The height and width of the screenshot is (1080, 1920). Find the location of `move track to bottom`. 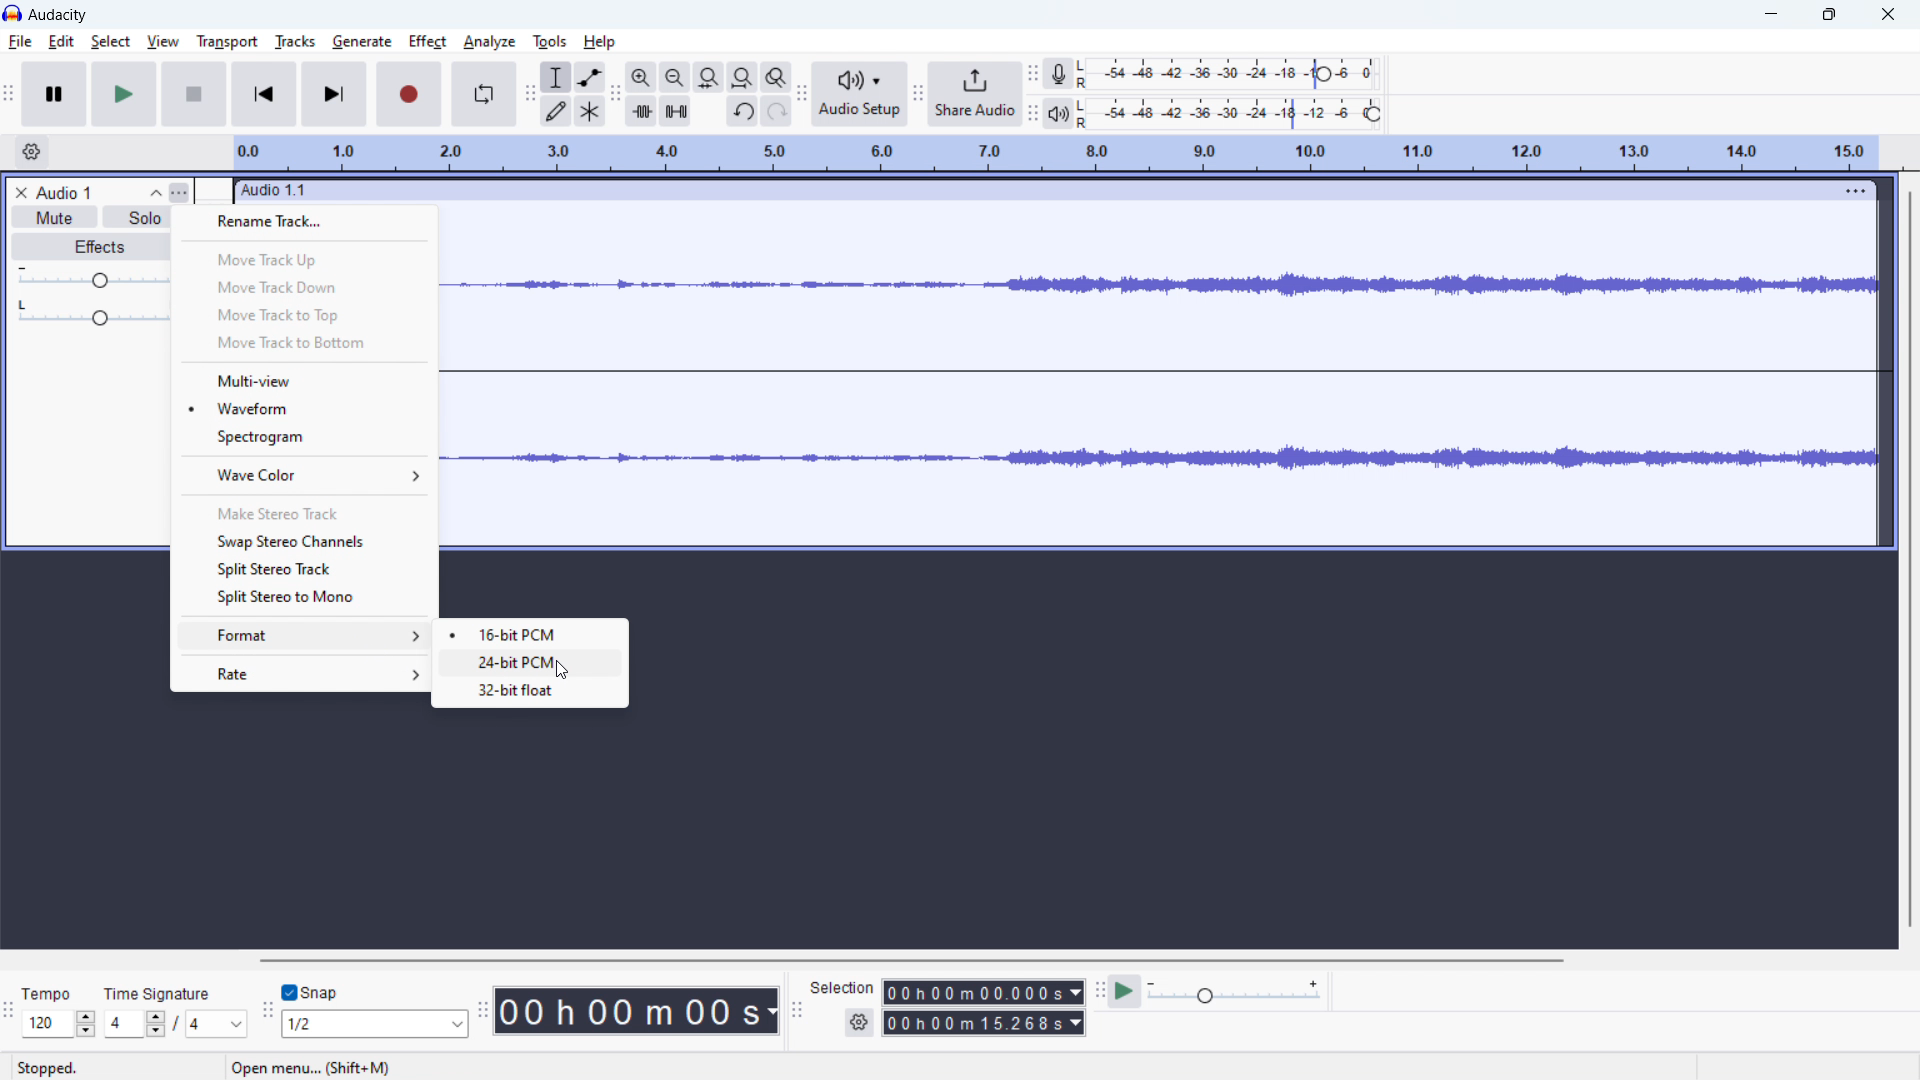

move track to bottom is located at coordinates (304, 343).